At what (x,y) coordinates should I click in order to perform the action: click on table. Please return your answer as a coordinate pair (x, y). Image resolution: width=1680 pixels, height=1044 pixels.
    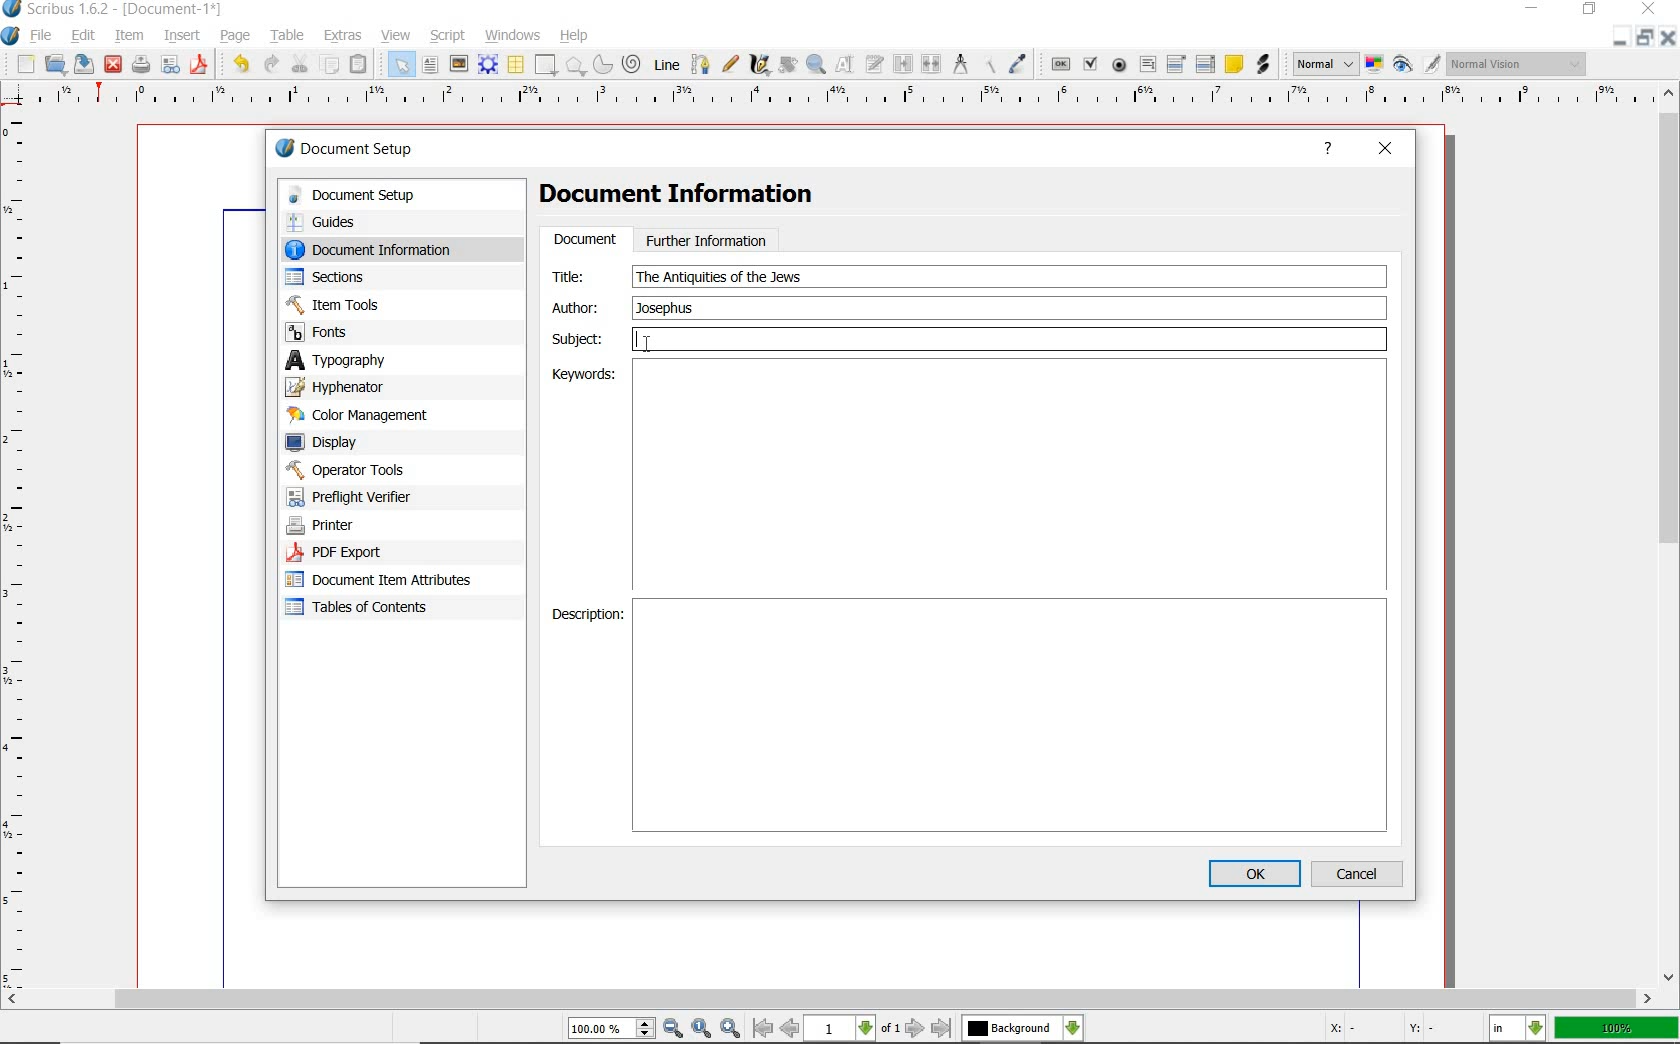
    Looking at the image, I should click on (288, 35).